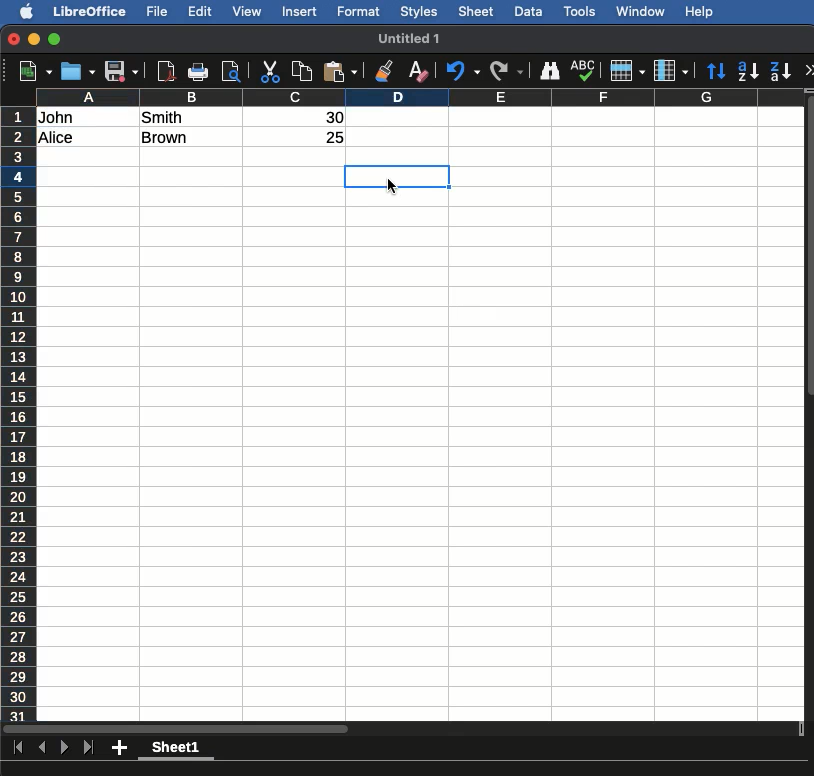 This screenshot has height=776, width=814. Describe the element at coordinates (55, 39) in the screenshot. I see `Maximize` at that location.